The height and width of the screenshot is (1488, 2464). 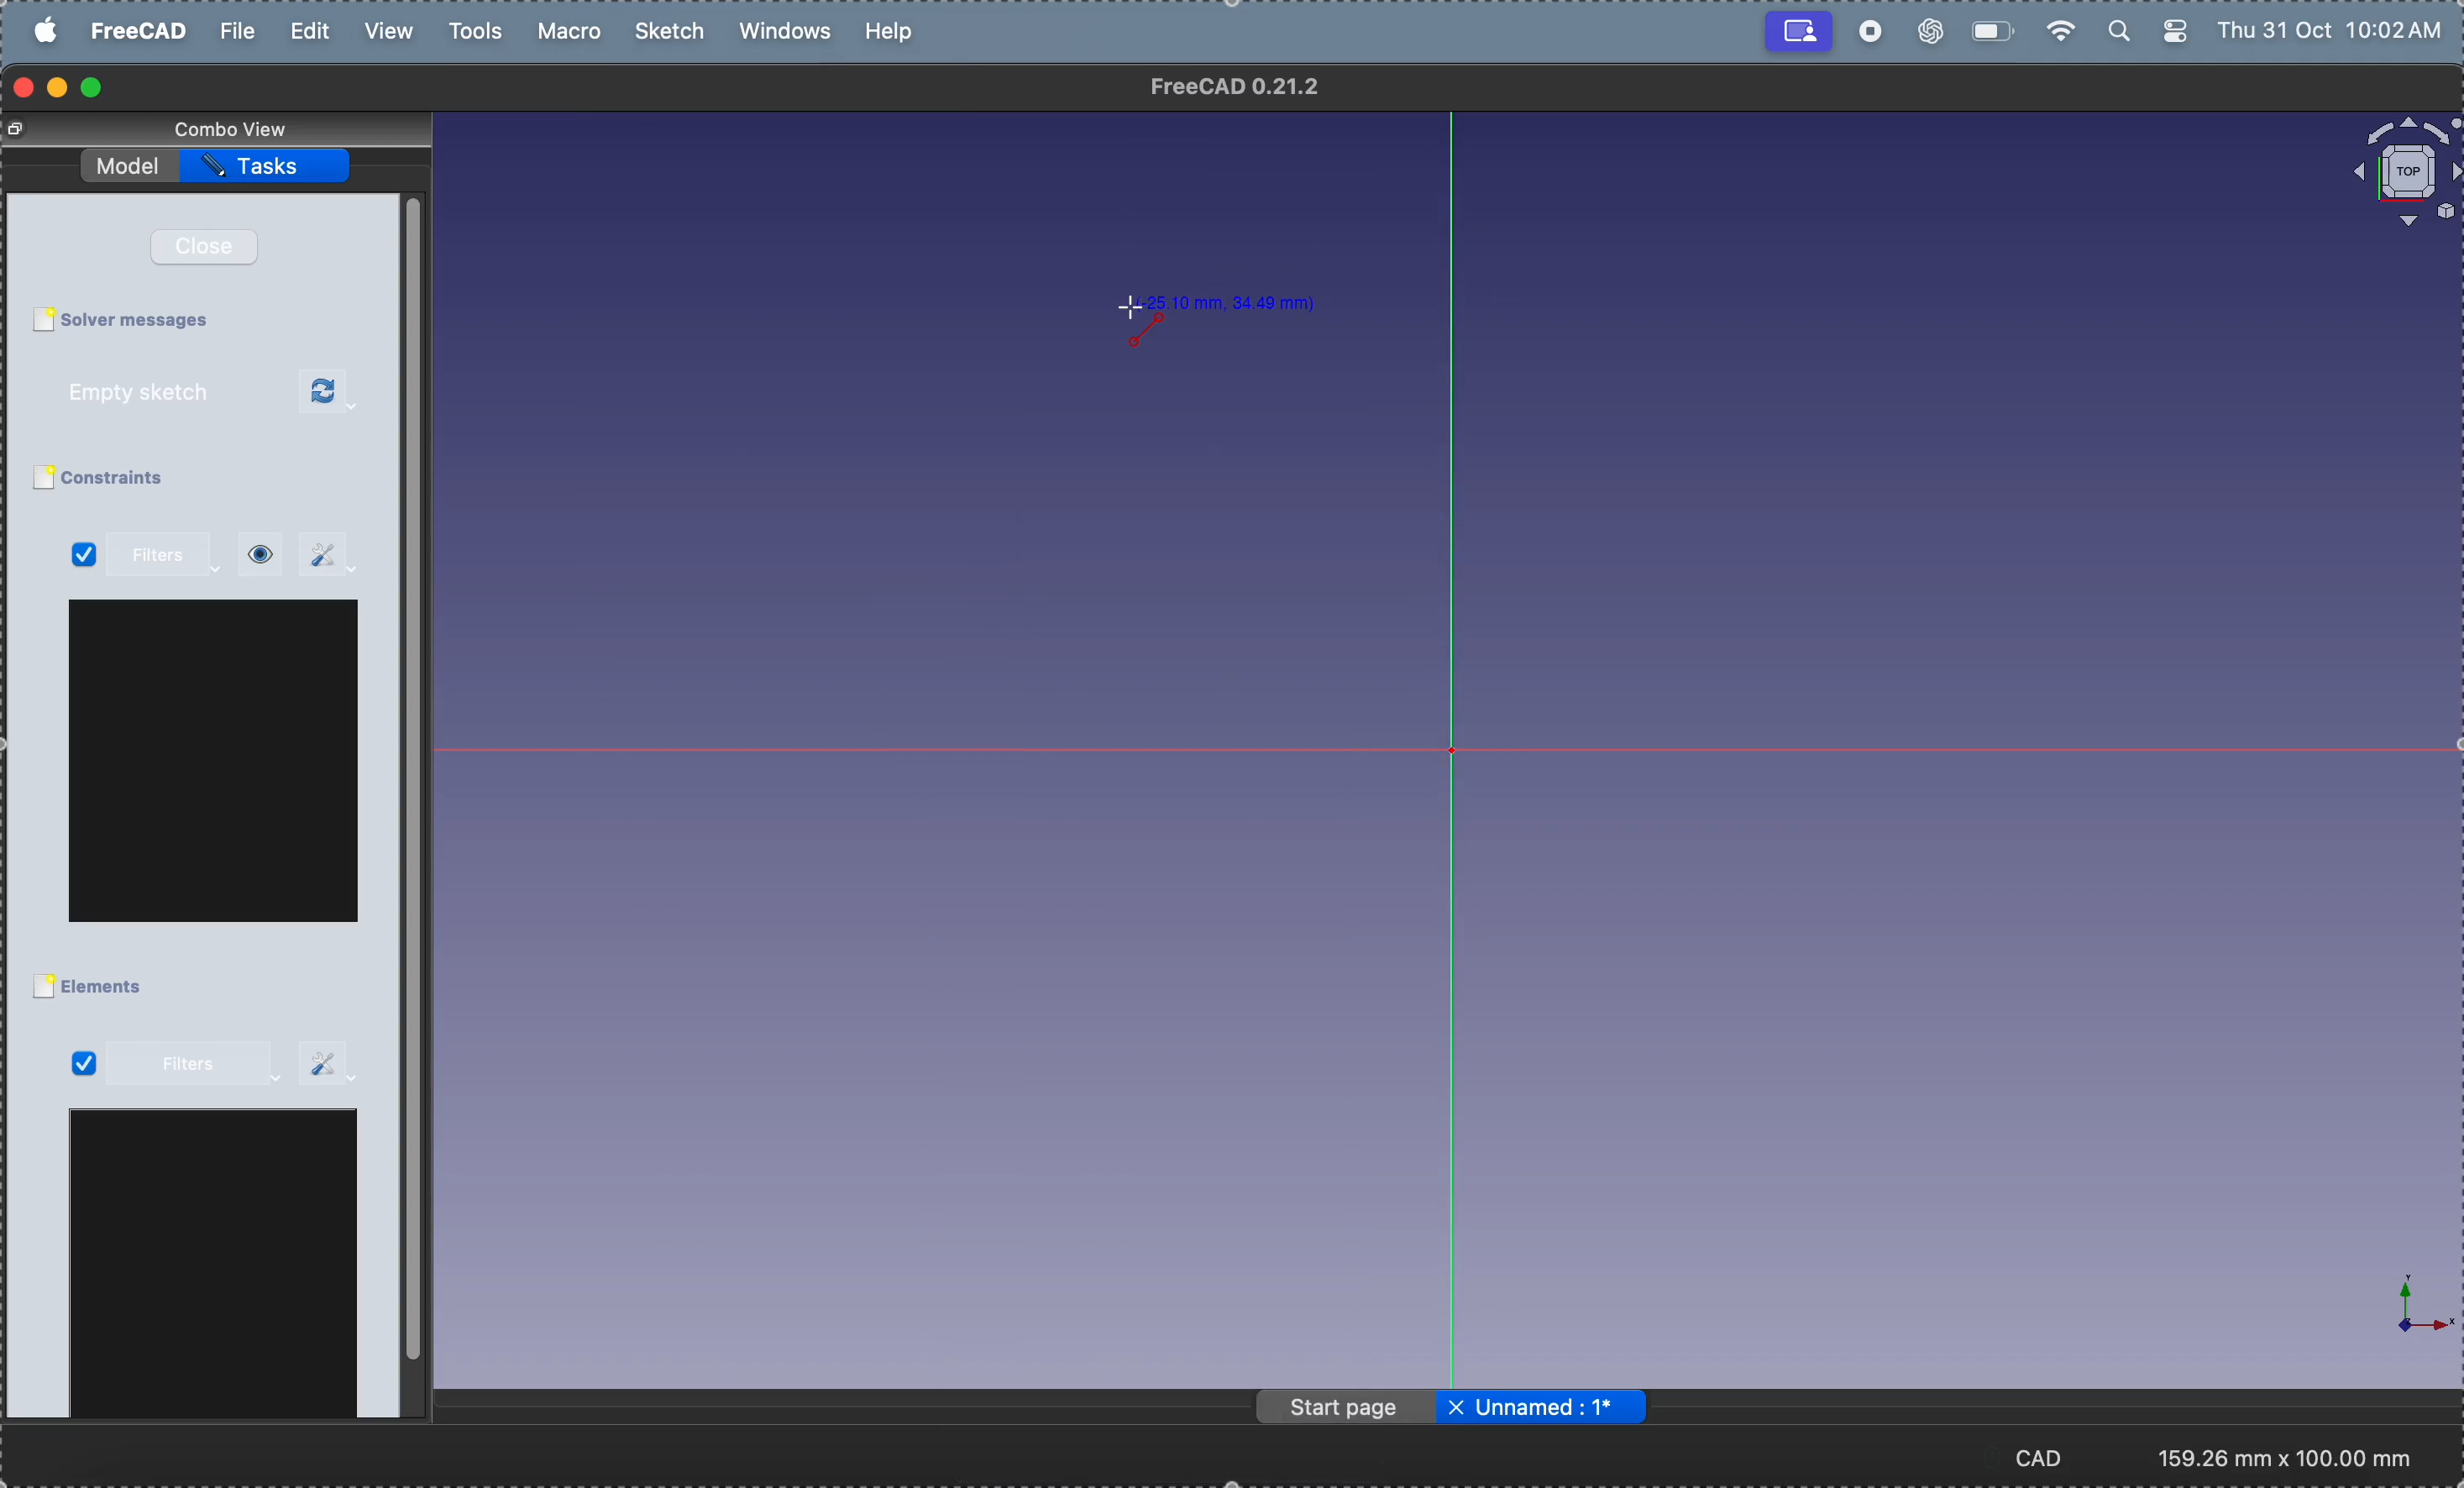 I want to click on file, so click(x=238, y=31).